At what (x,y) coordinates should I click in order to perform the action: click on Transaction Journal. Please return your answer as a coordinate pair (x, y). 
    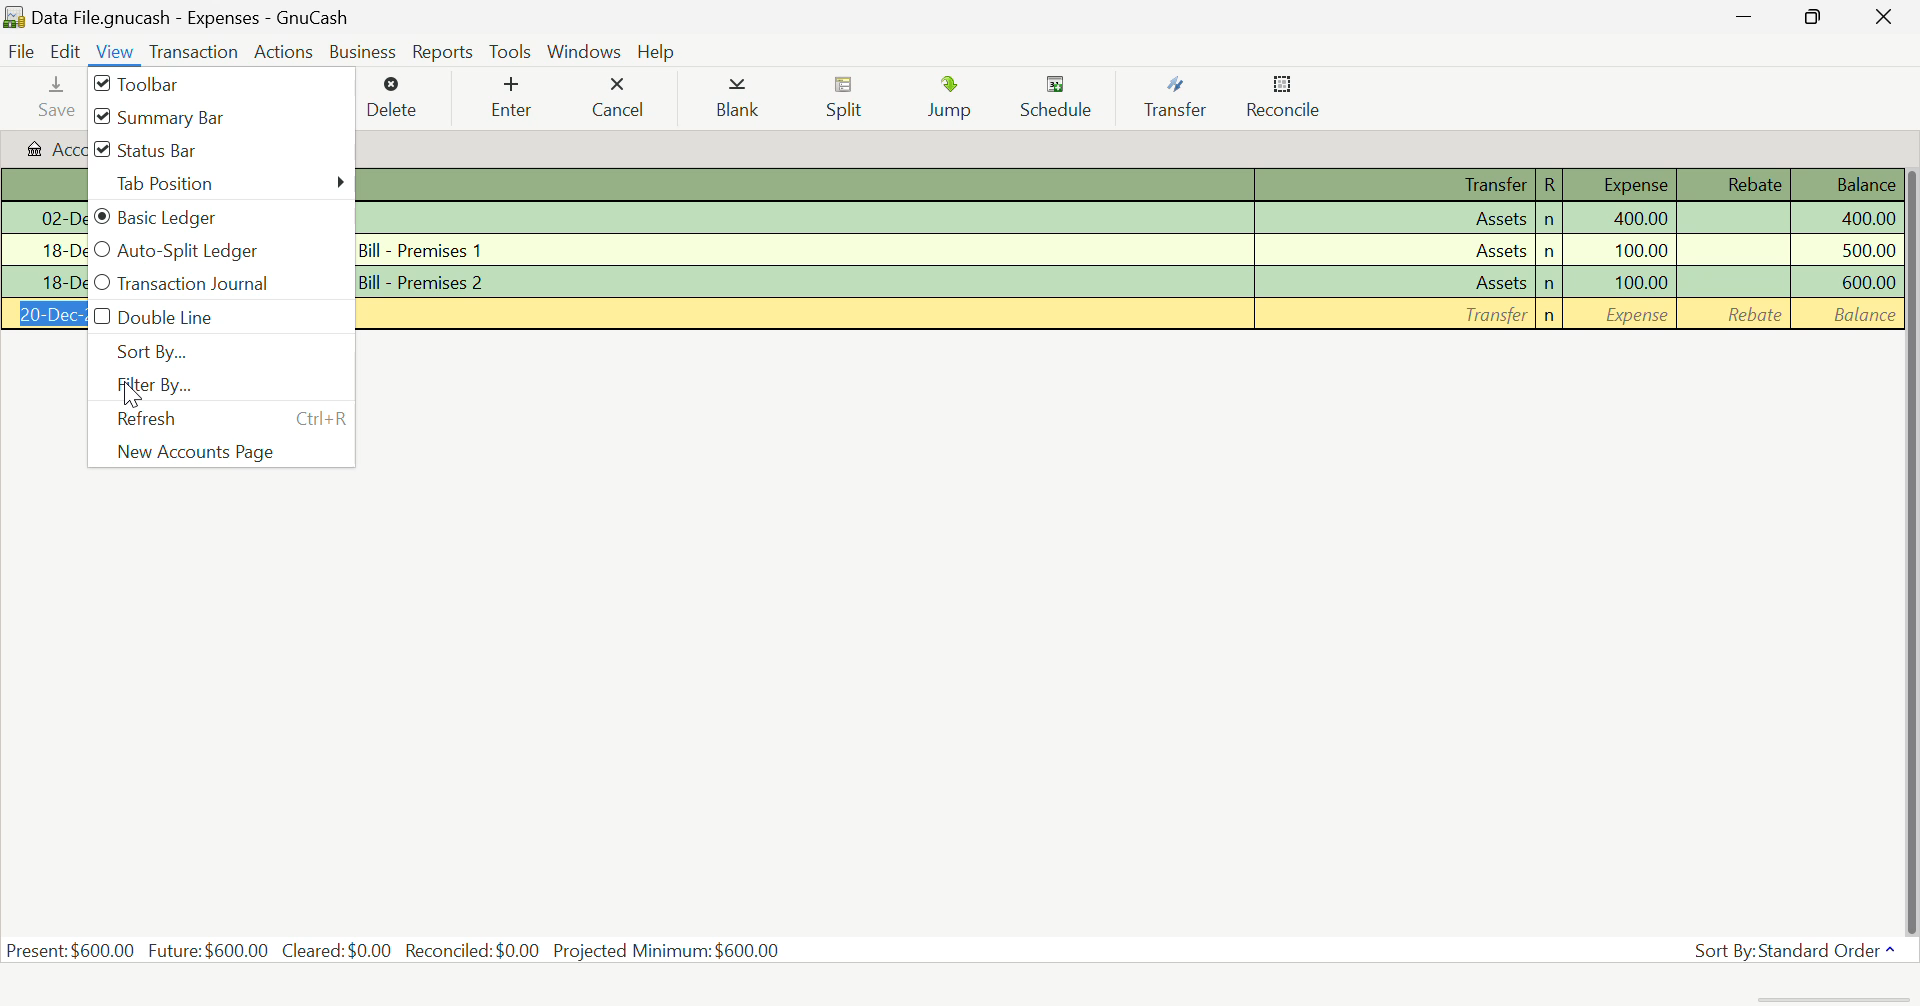
    Looking at the image, I should click on (220, 285).